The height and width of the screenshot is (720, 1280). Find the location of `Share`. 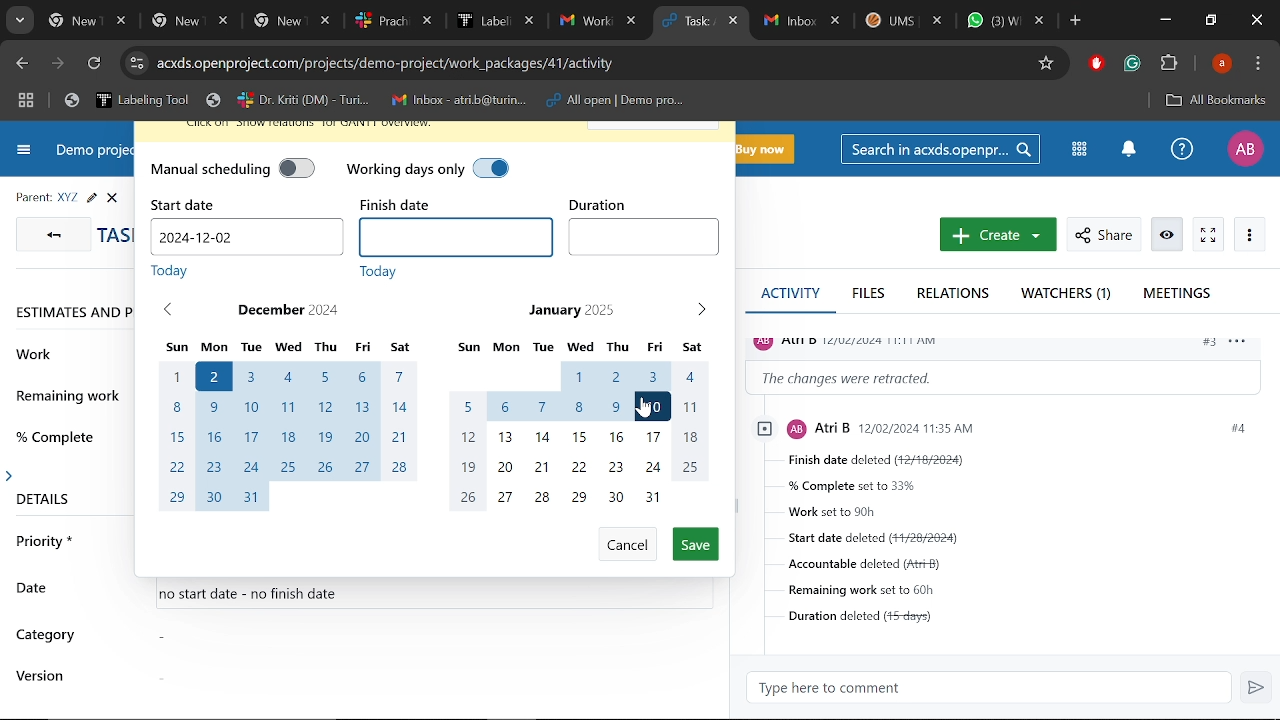

Share is located at coordinates (1103, 235).